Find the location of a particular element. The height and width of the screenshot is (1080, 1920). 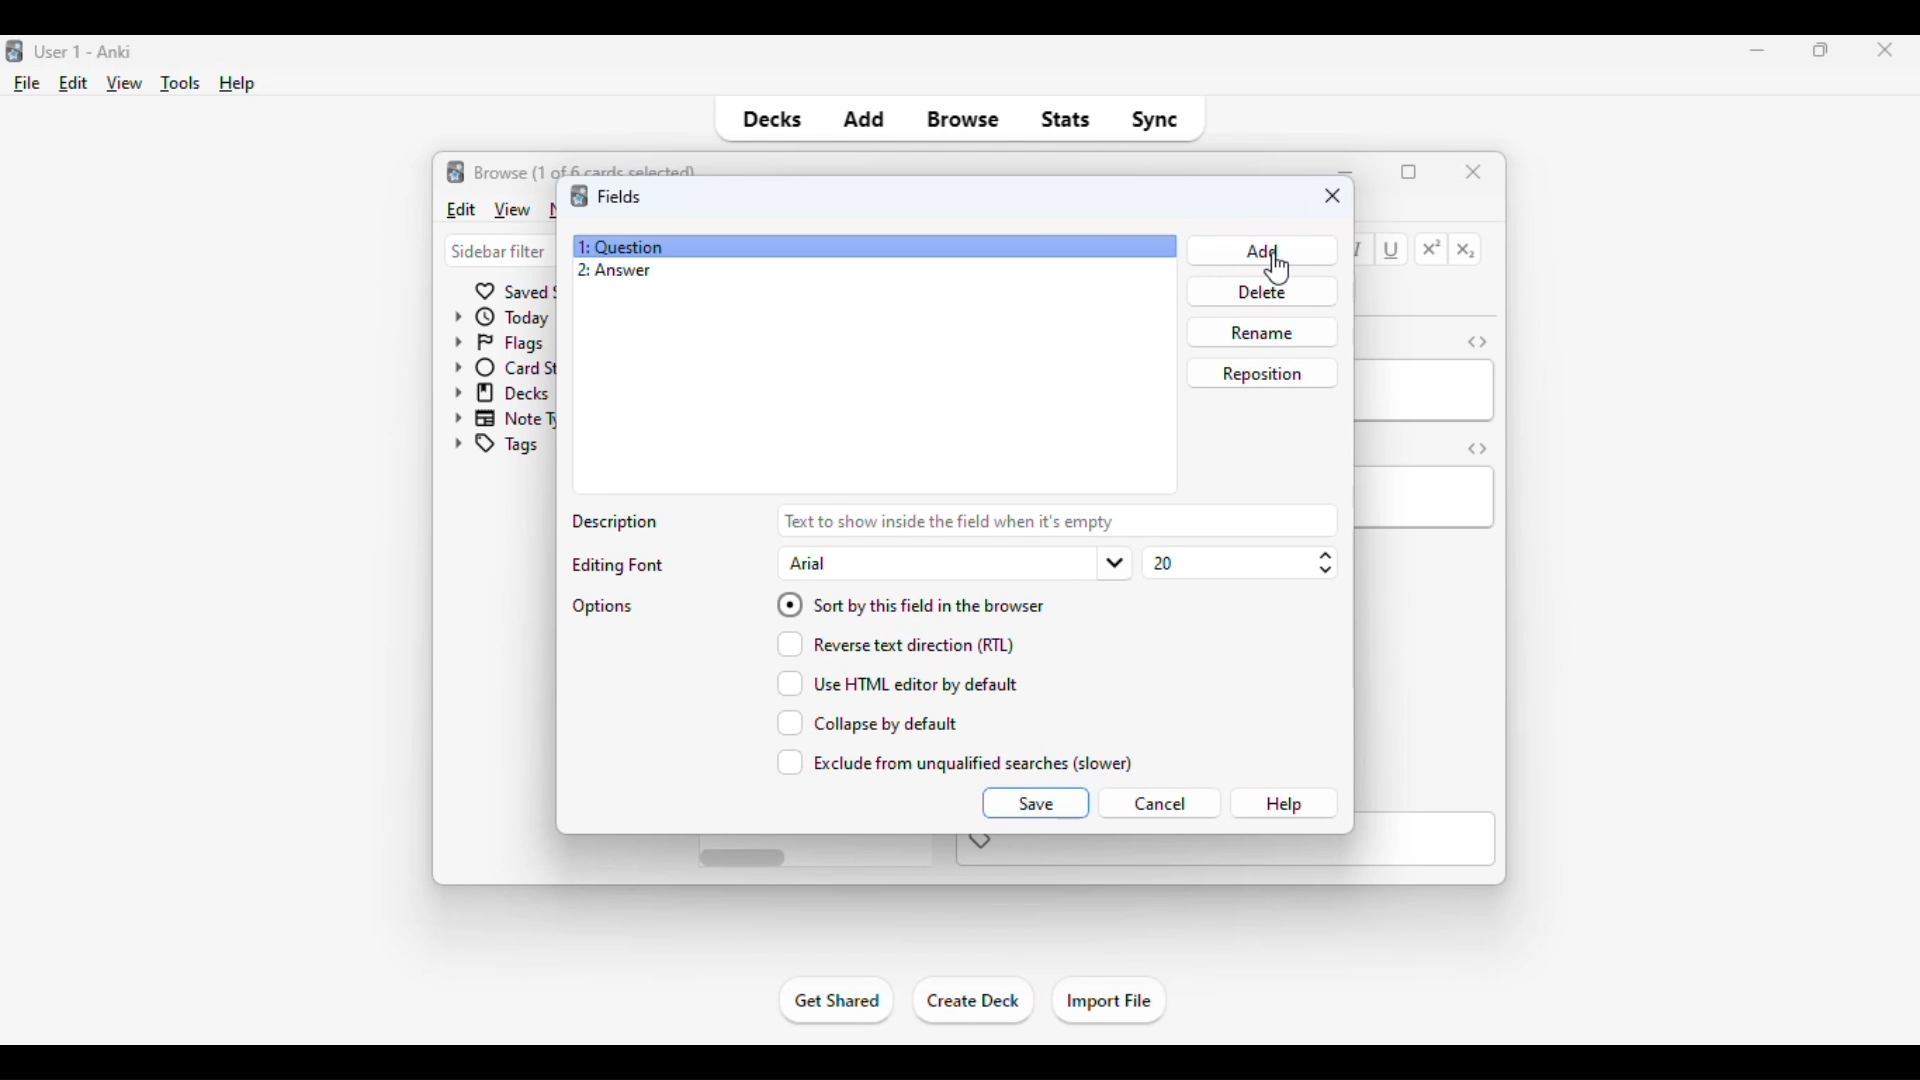

editing font is located at coordinates (614, 565).